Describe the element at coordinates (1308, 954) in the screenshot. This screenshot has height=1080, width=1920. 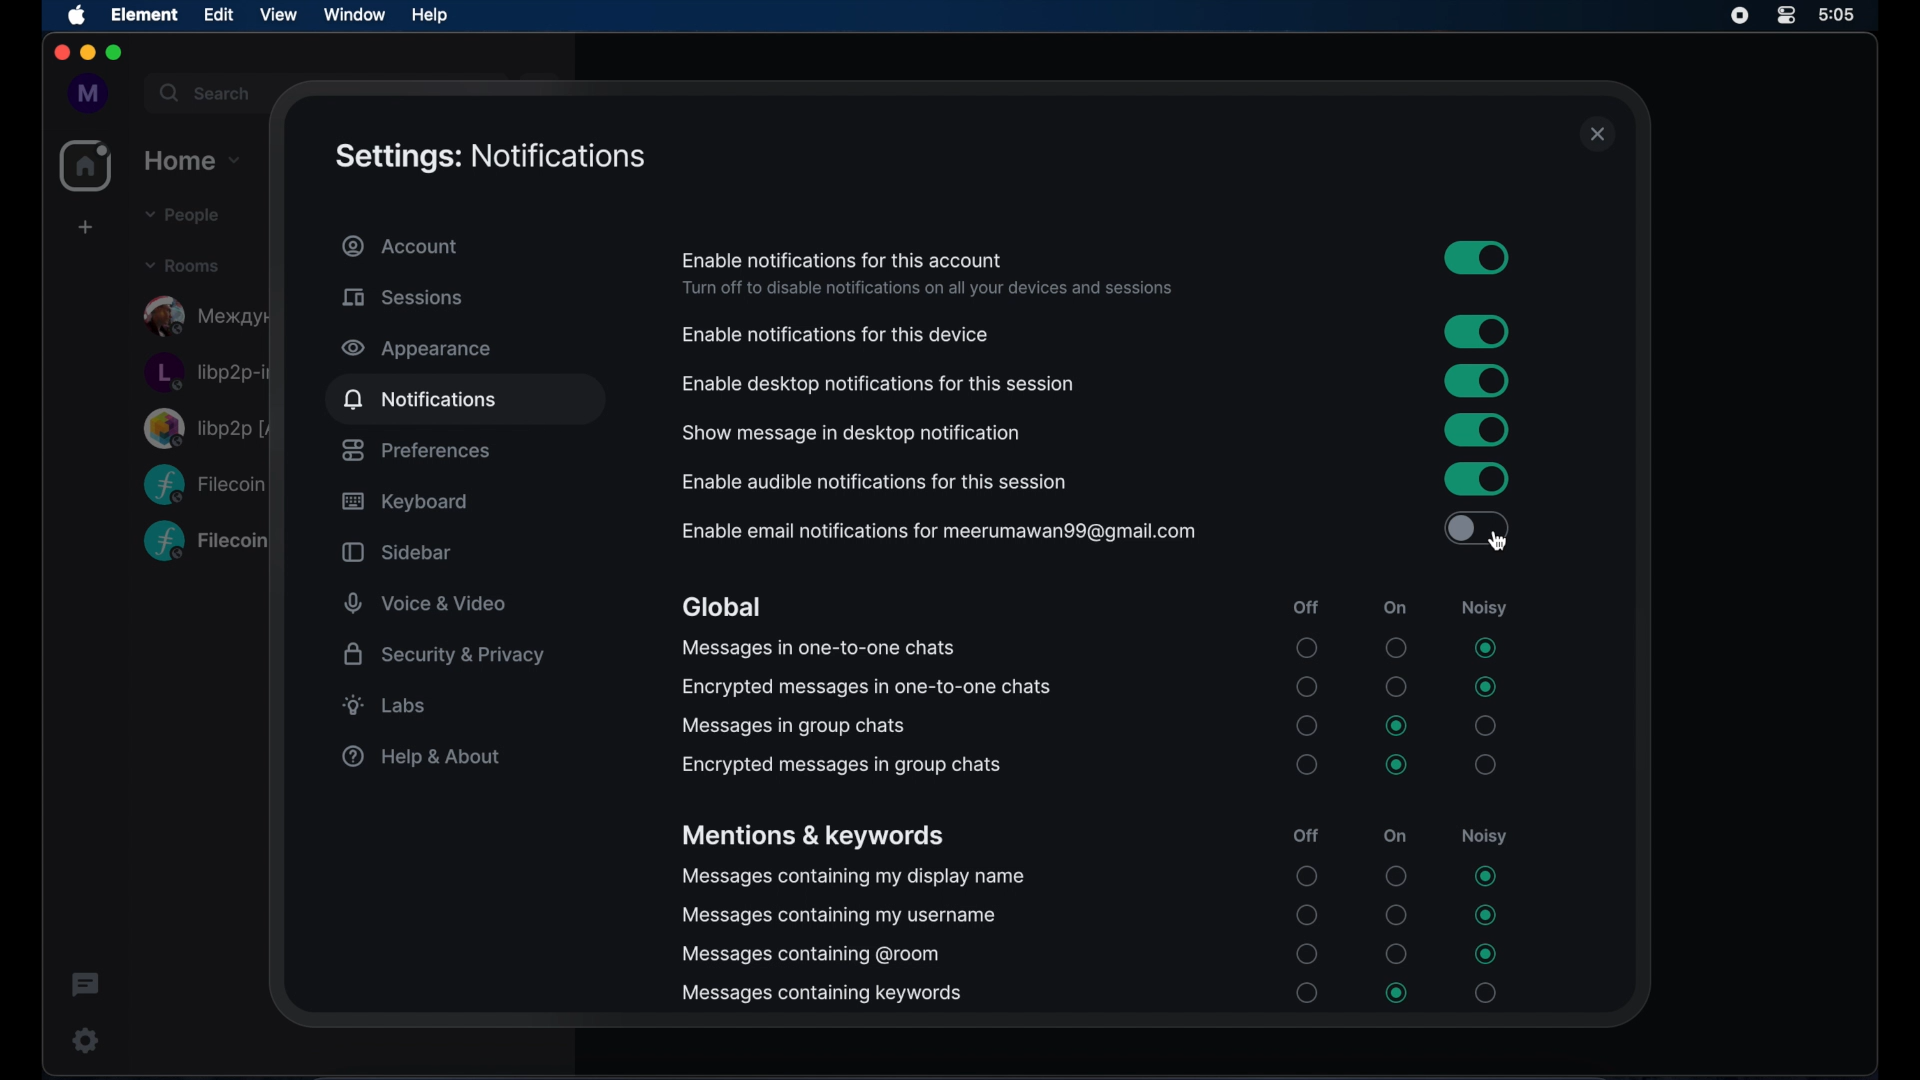
I see `radio button` at that location.